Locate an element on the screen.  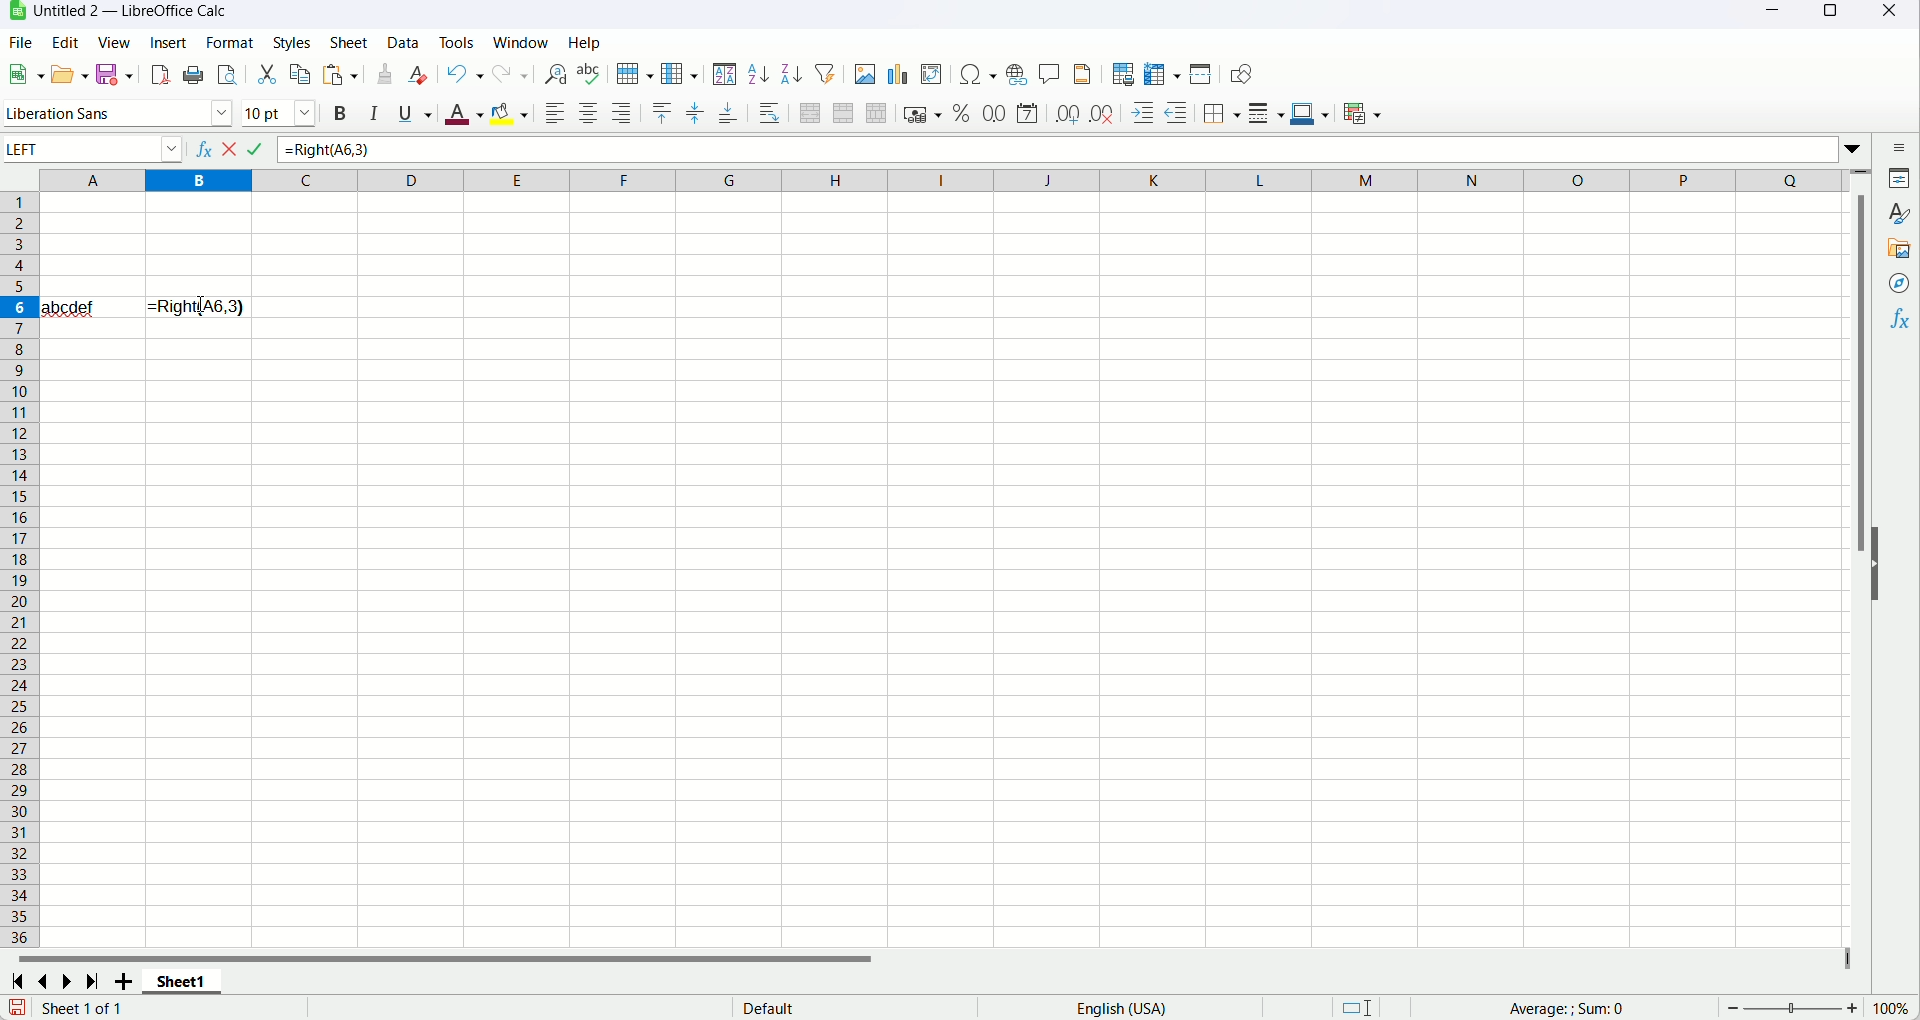
edit is located at coordinates (64, 43).